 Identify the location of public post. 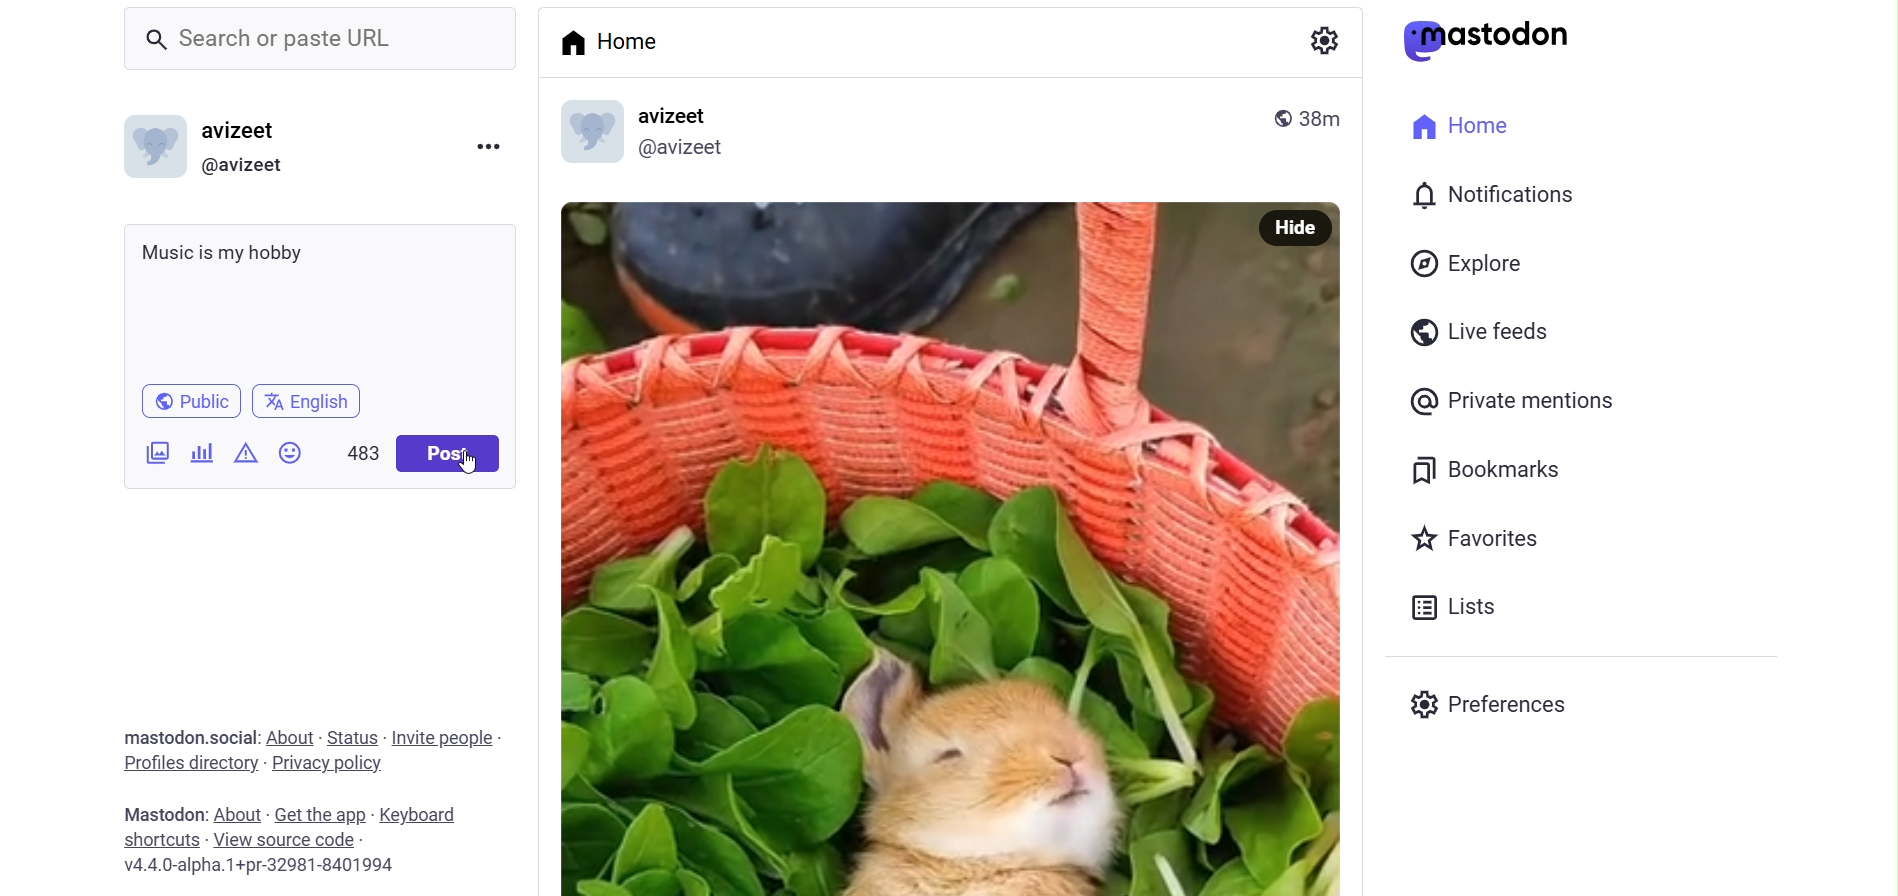
(1282, 119).